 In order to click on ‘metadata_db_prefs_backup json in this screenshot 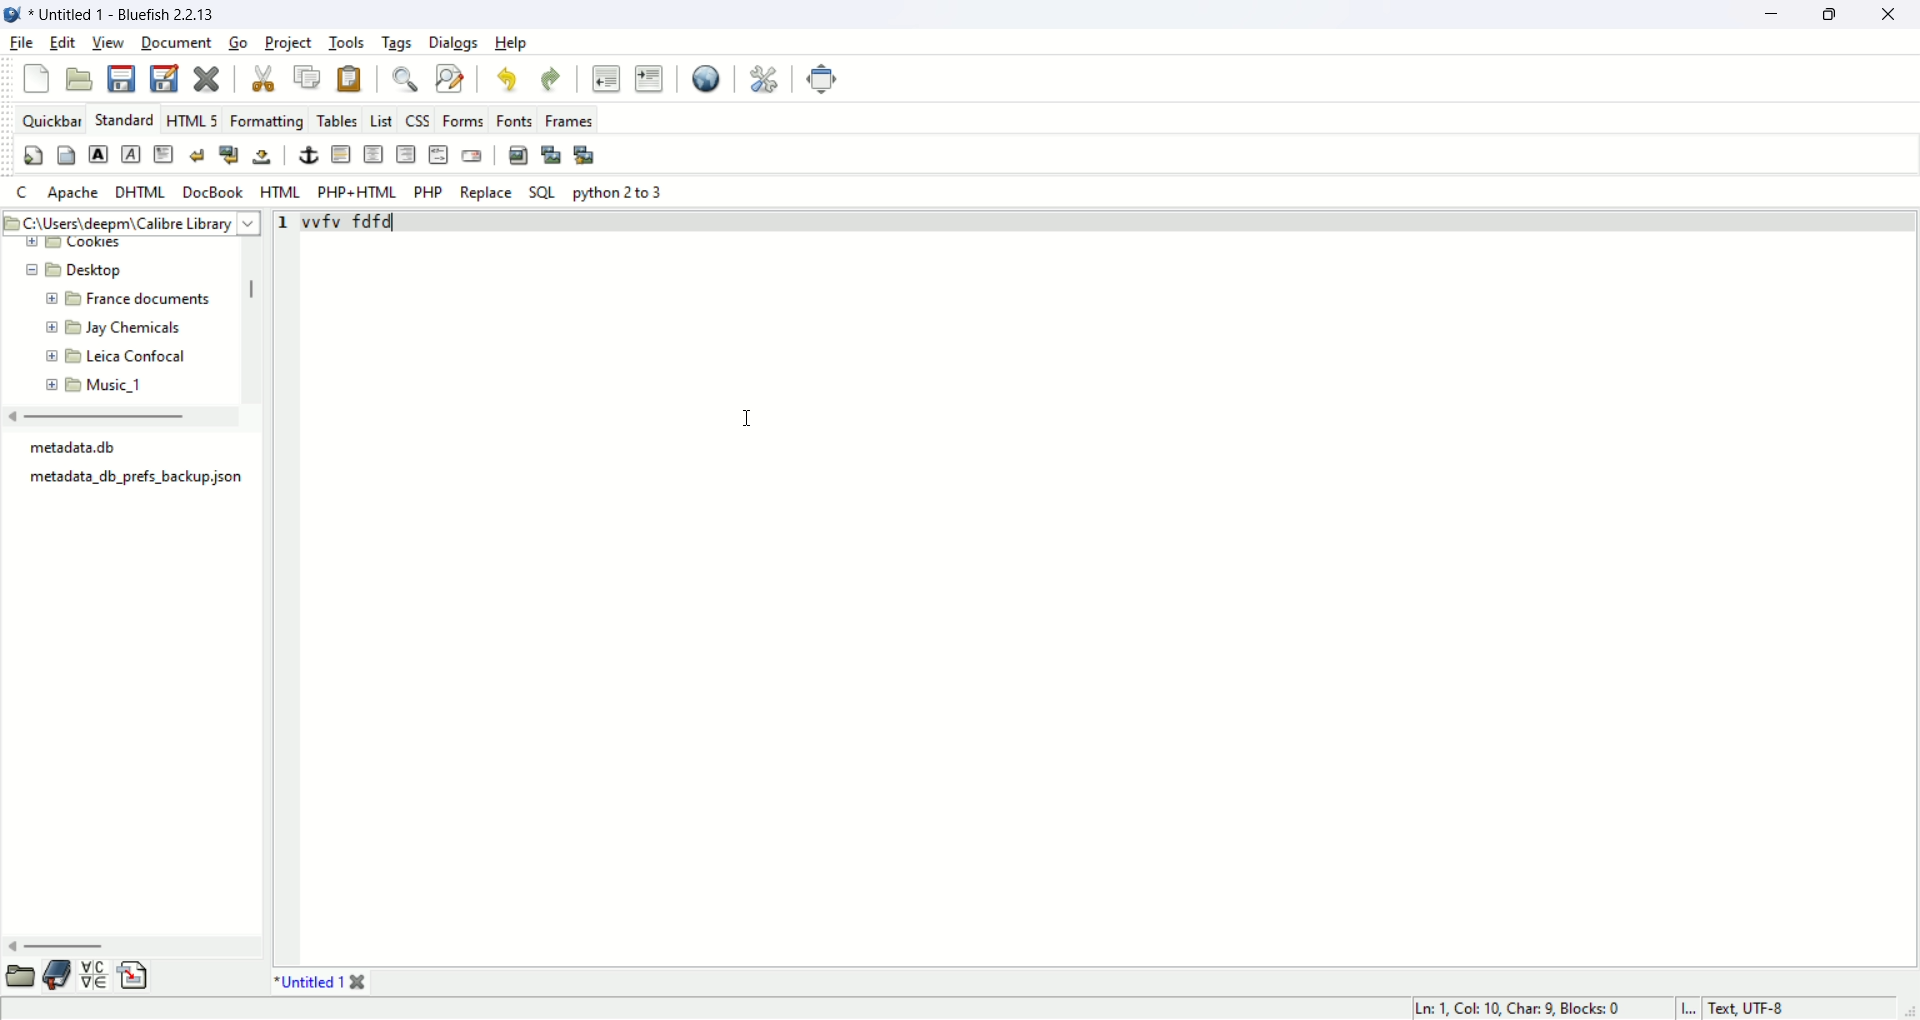, I will do `click(133, 479)`.